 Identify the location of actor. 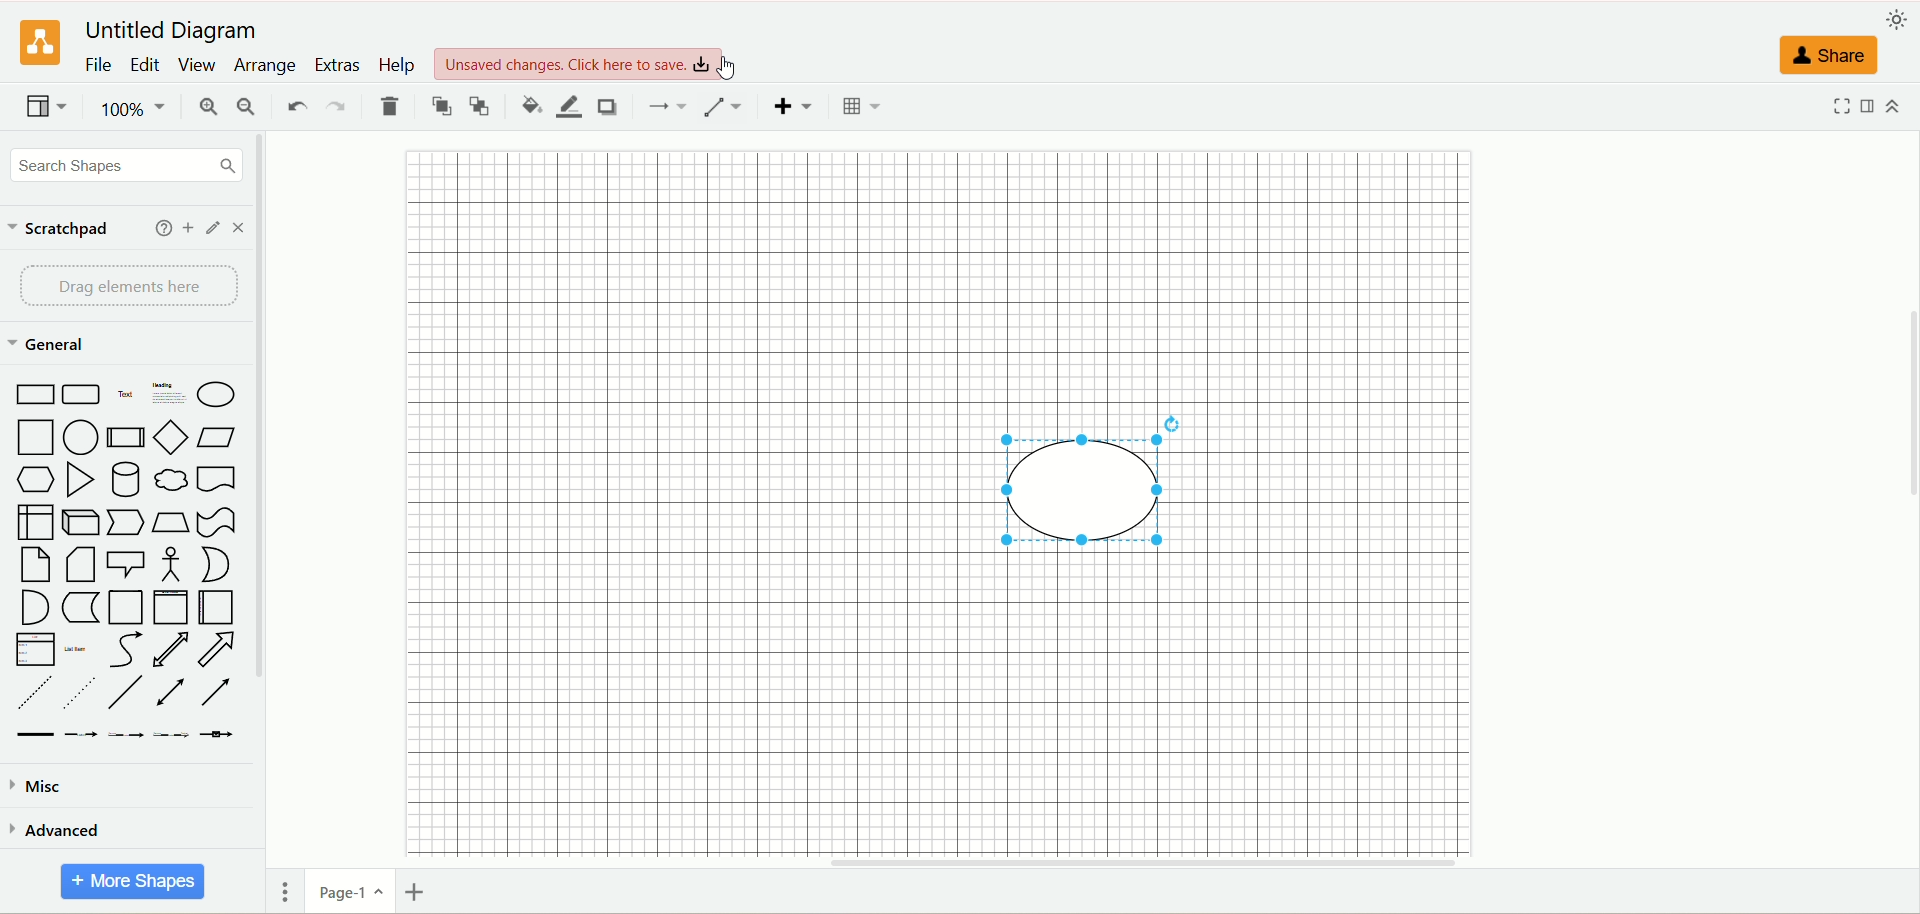
(169, 563).